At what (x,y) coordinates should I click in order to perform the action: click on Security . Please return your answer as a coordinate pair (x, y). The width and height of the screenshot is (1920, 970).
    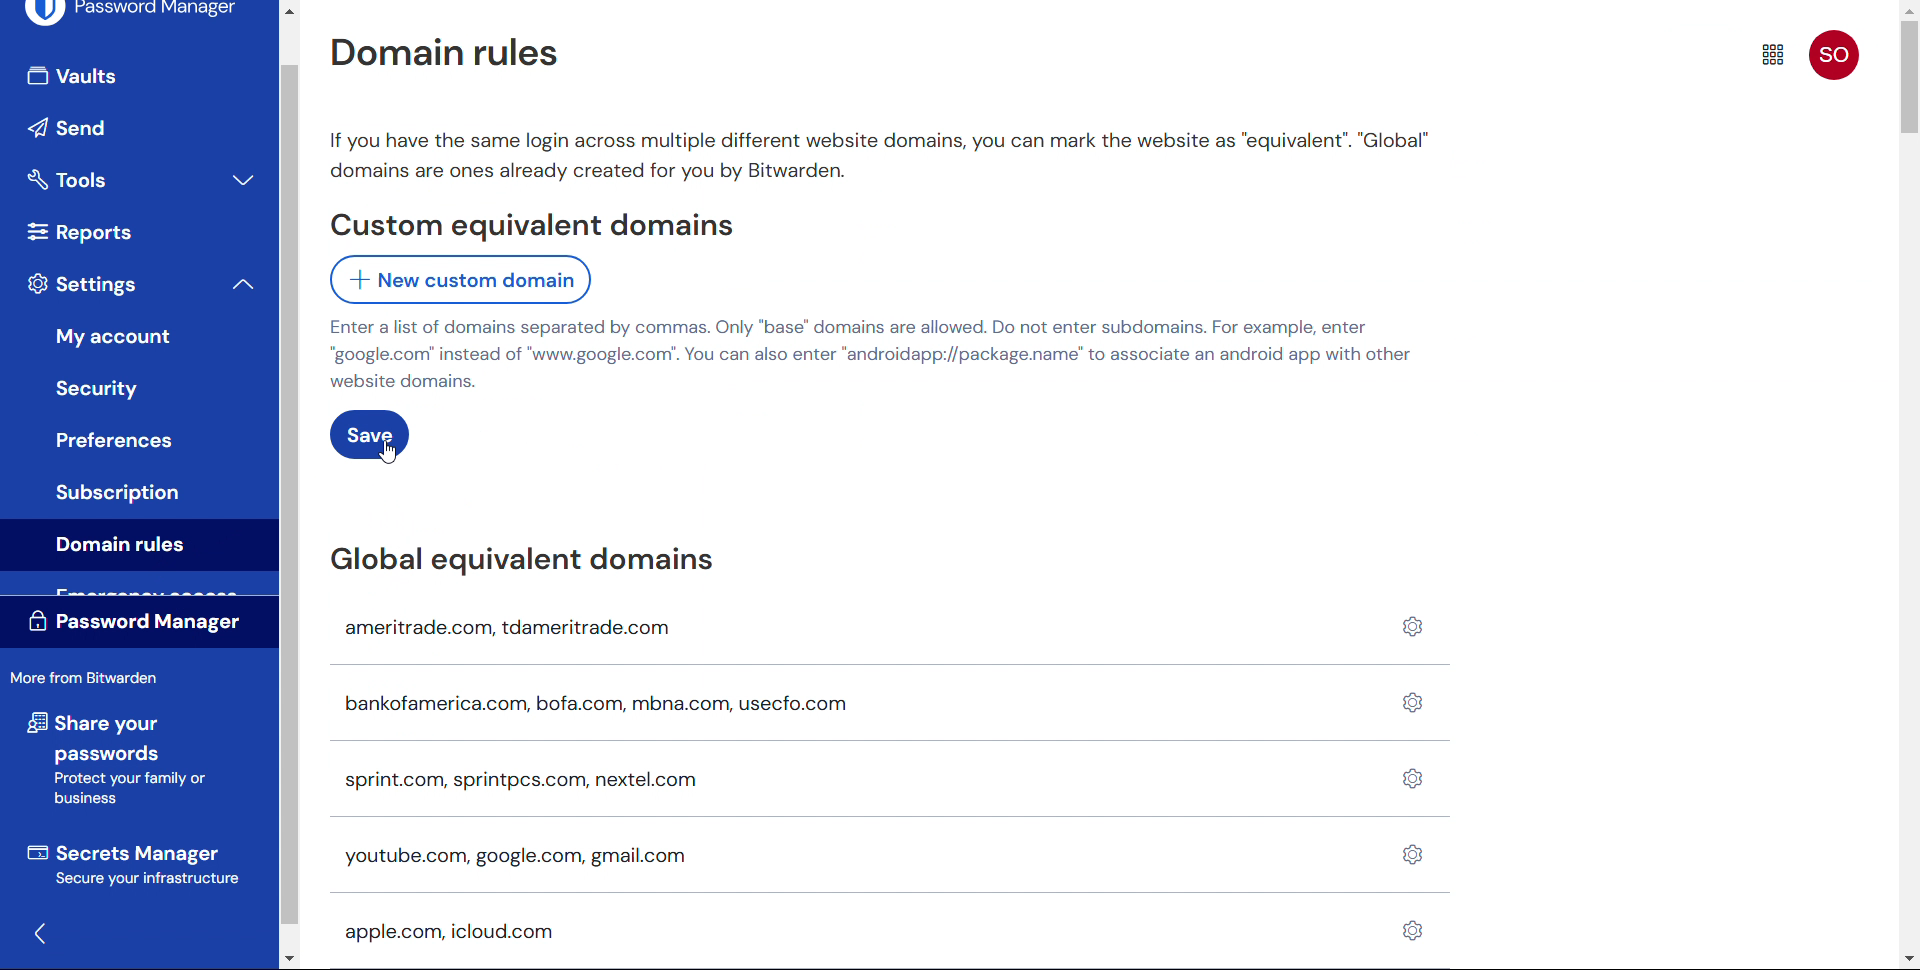
    Looking at the image, I should click on (104, 387).